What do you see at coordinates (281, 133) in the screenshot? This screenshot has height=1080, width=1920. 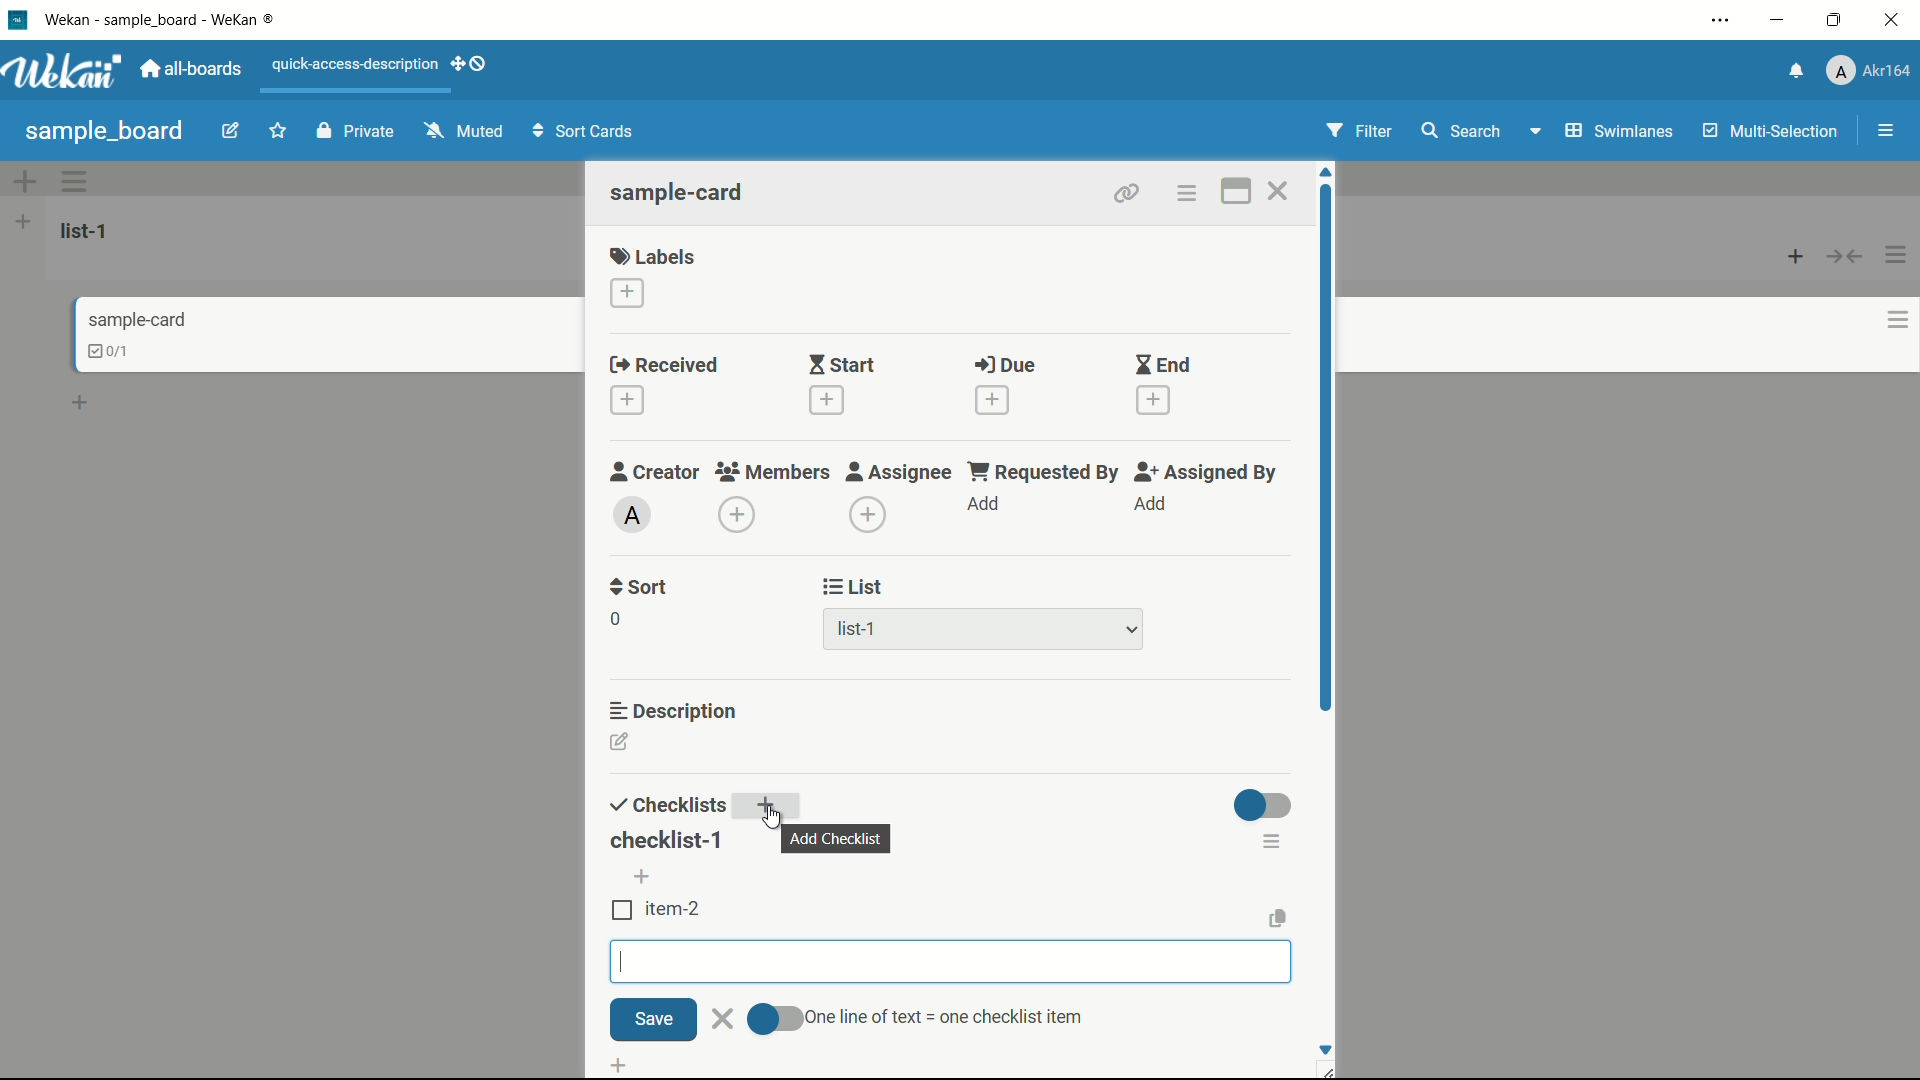 I see `star` at bounding box center [281, 133].